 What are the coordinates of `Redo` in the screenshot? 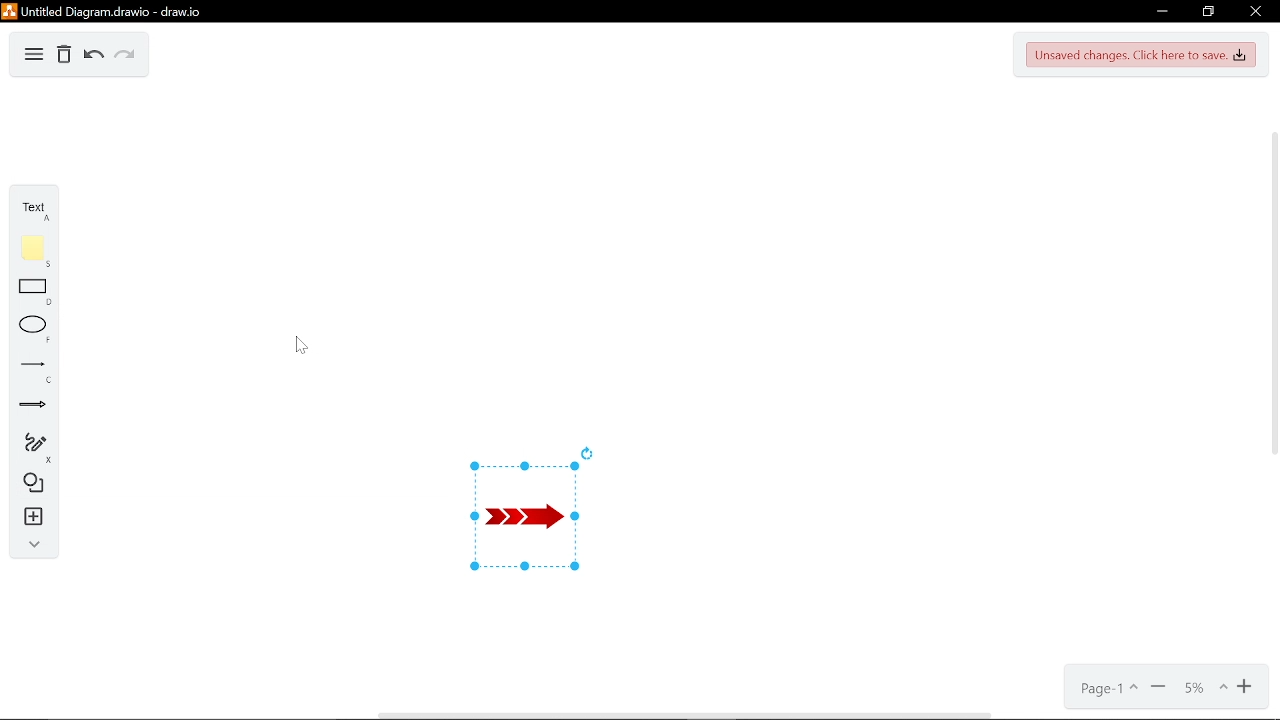 It's located at (126, 55).